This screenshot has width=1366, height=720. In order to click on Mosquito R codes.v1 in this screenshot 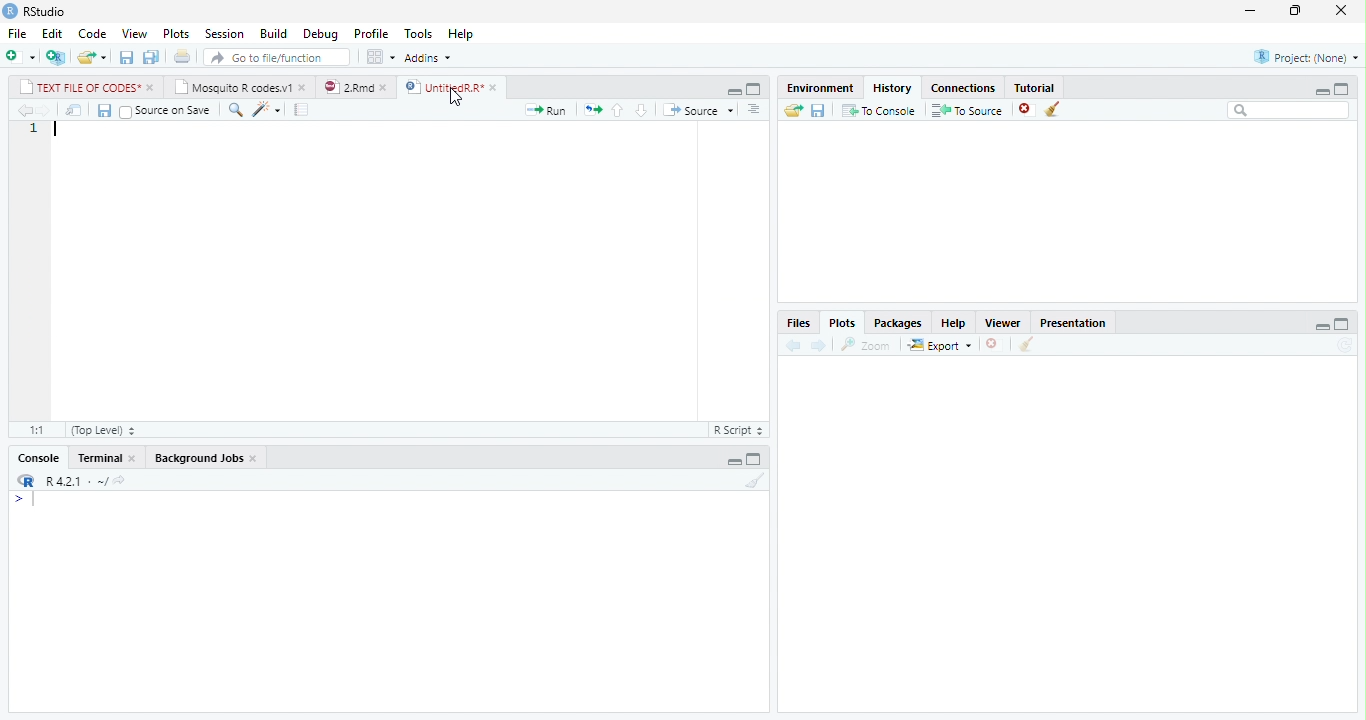, I will do `click(232, 87)`.